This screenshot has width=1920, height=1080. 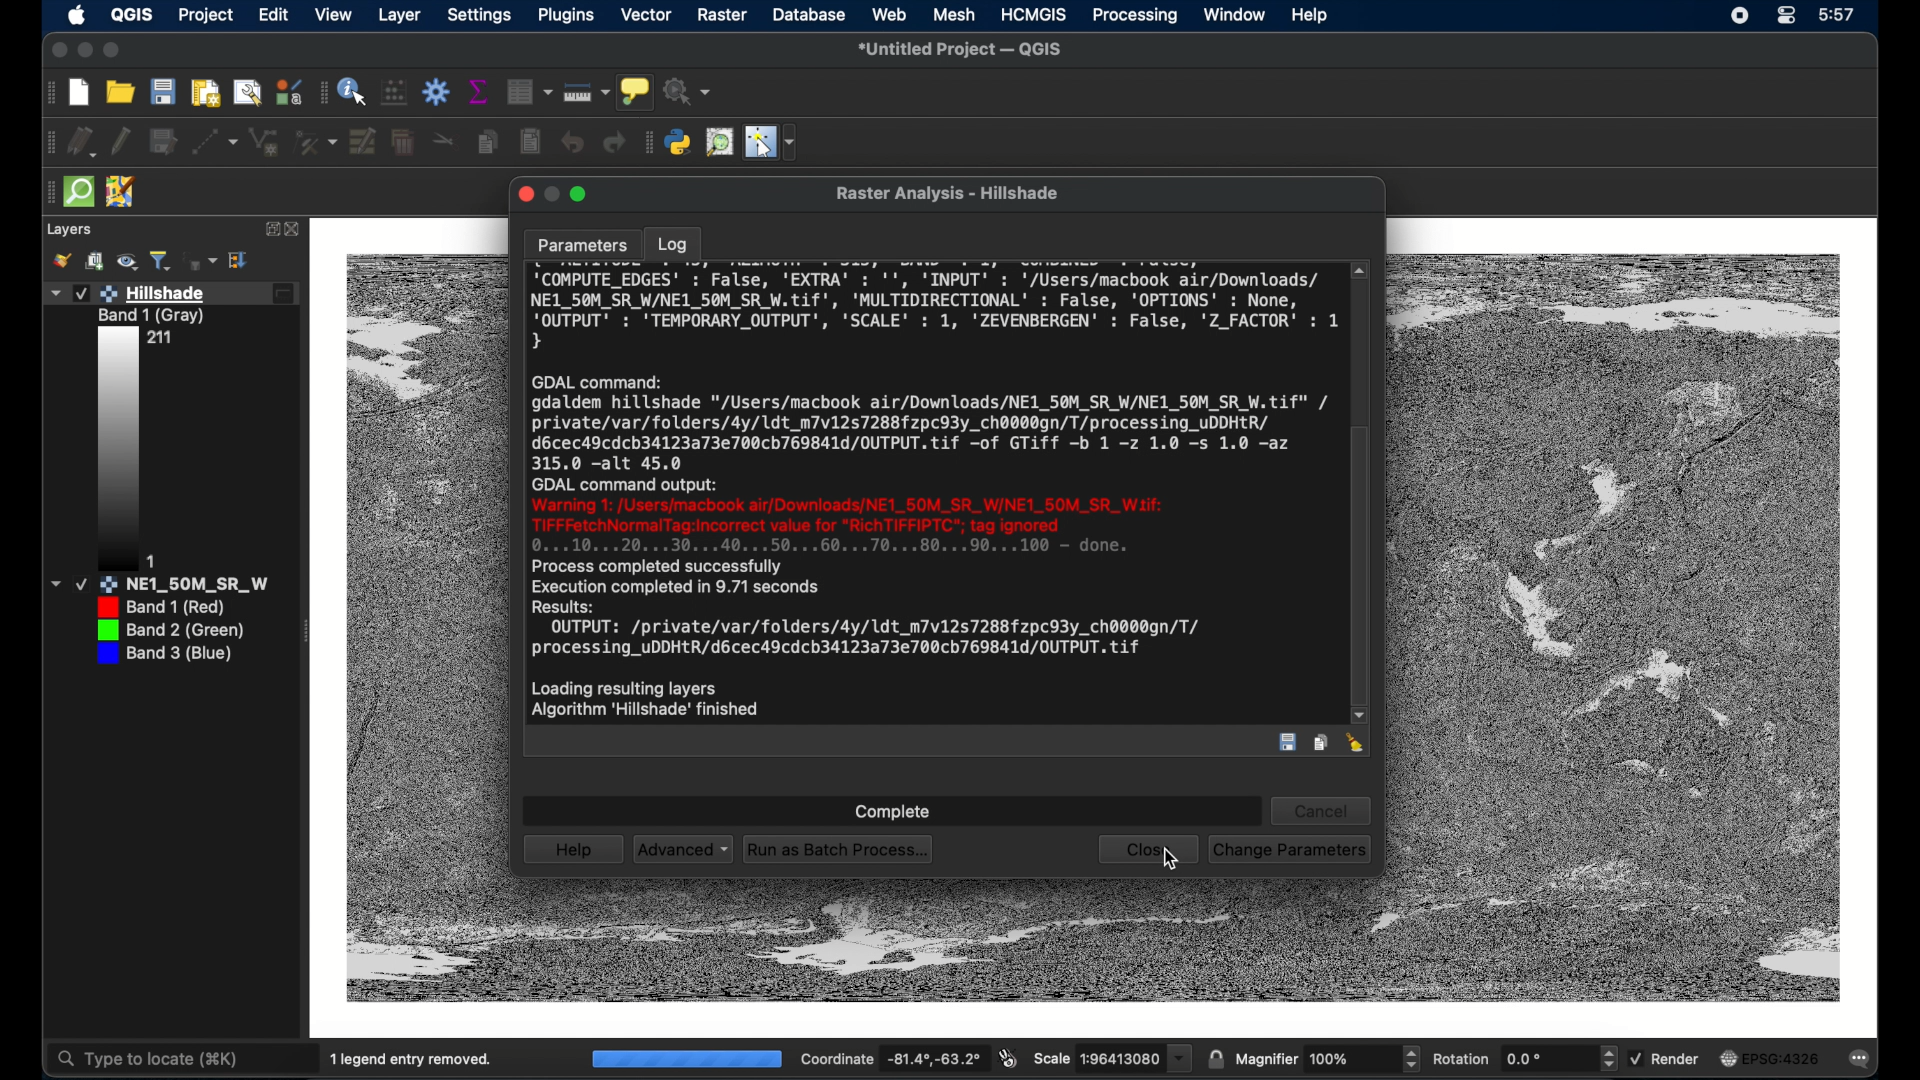 What do you see at coordinates (946, 195) in the screenshot?
I see `Raster Analysis - Hillshade` at bounding box center [946, 195].